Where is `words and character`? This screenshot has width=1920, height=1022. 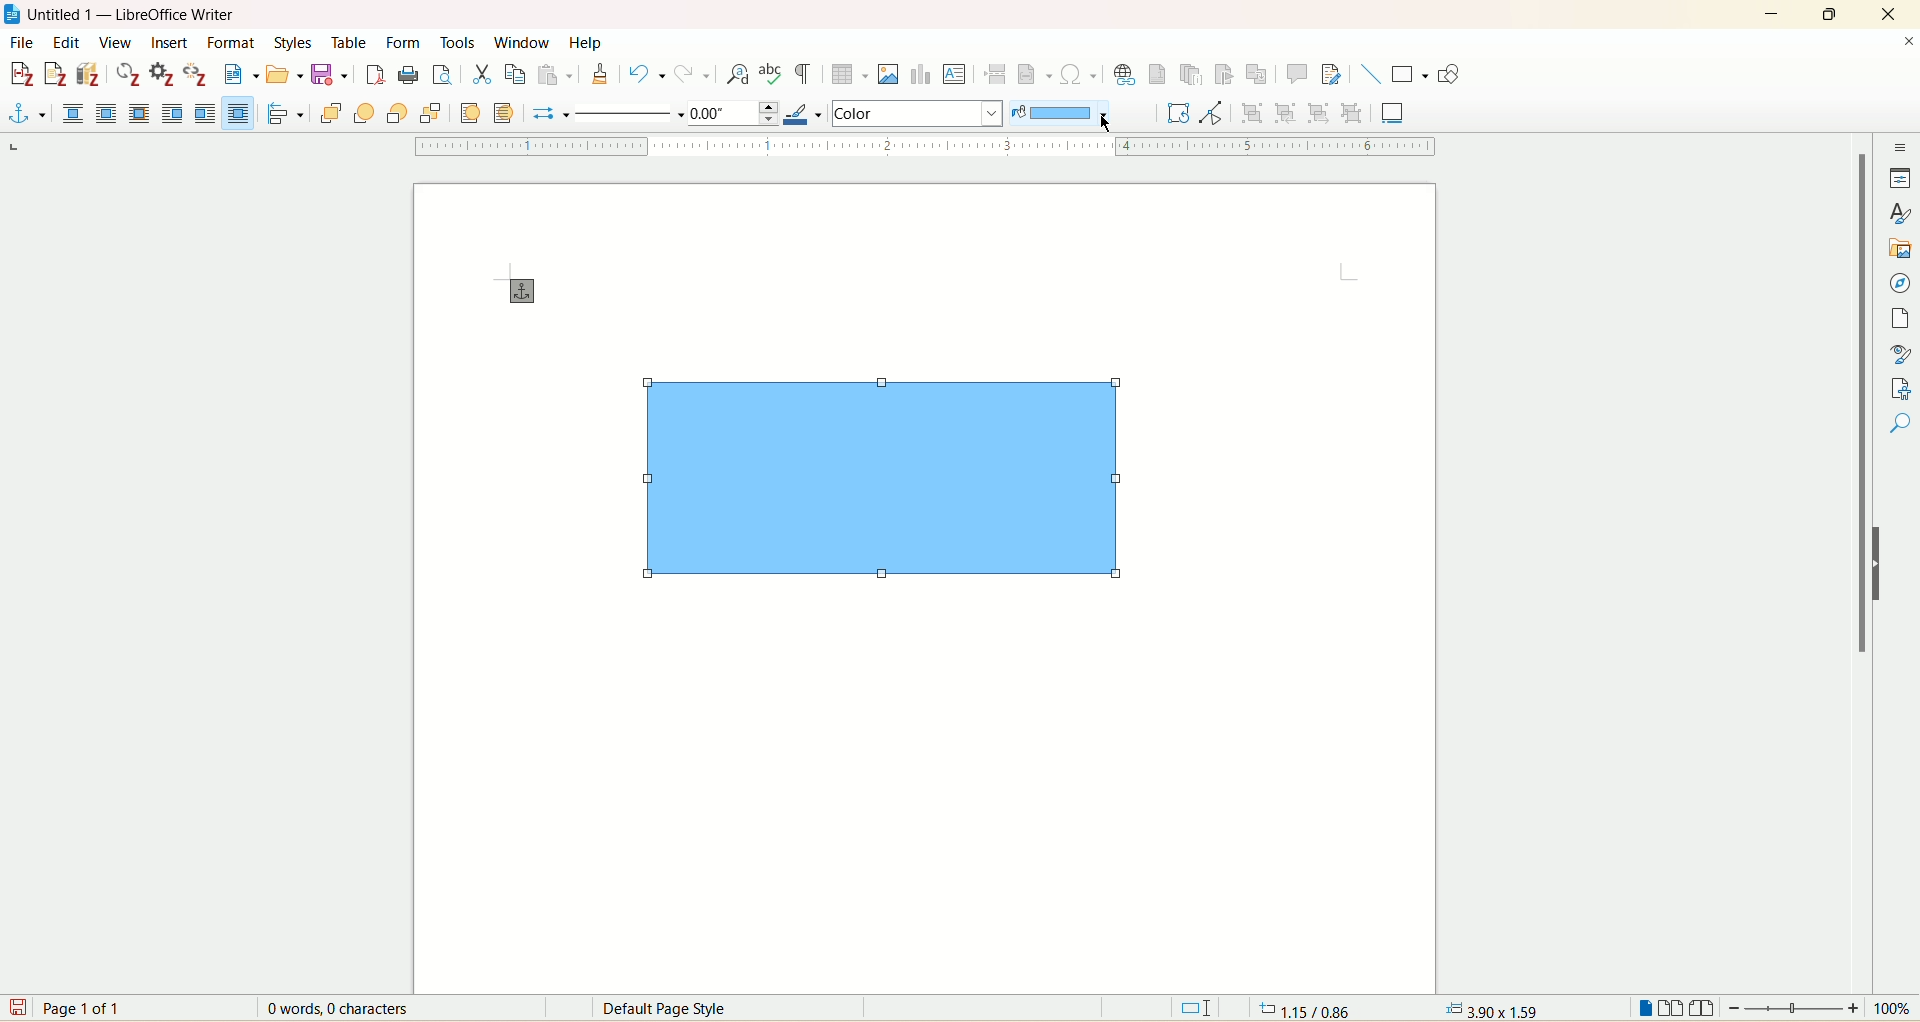 words and character is located at coordinates (334, 1009).